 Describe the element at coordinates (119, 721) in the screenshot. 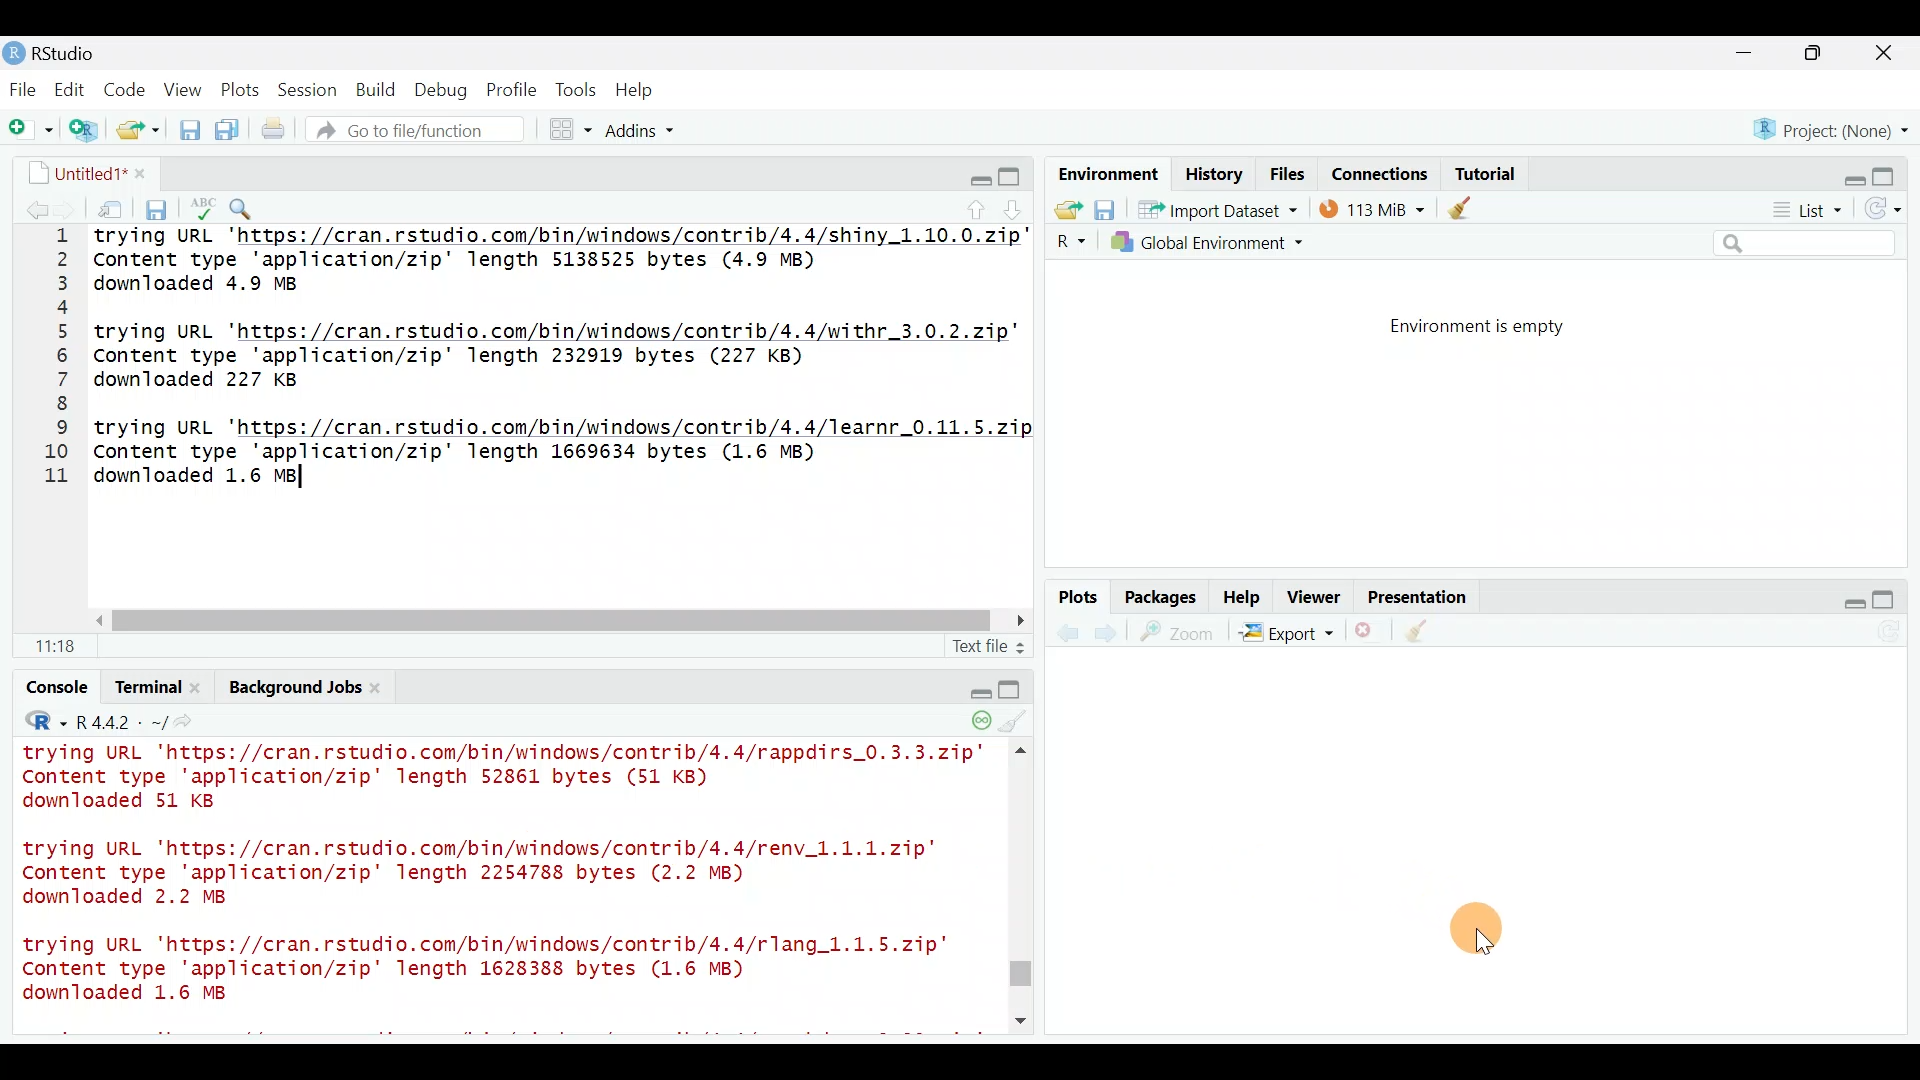

I see `R 4.4.2` at that location.